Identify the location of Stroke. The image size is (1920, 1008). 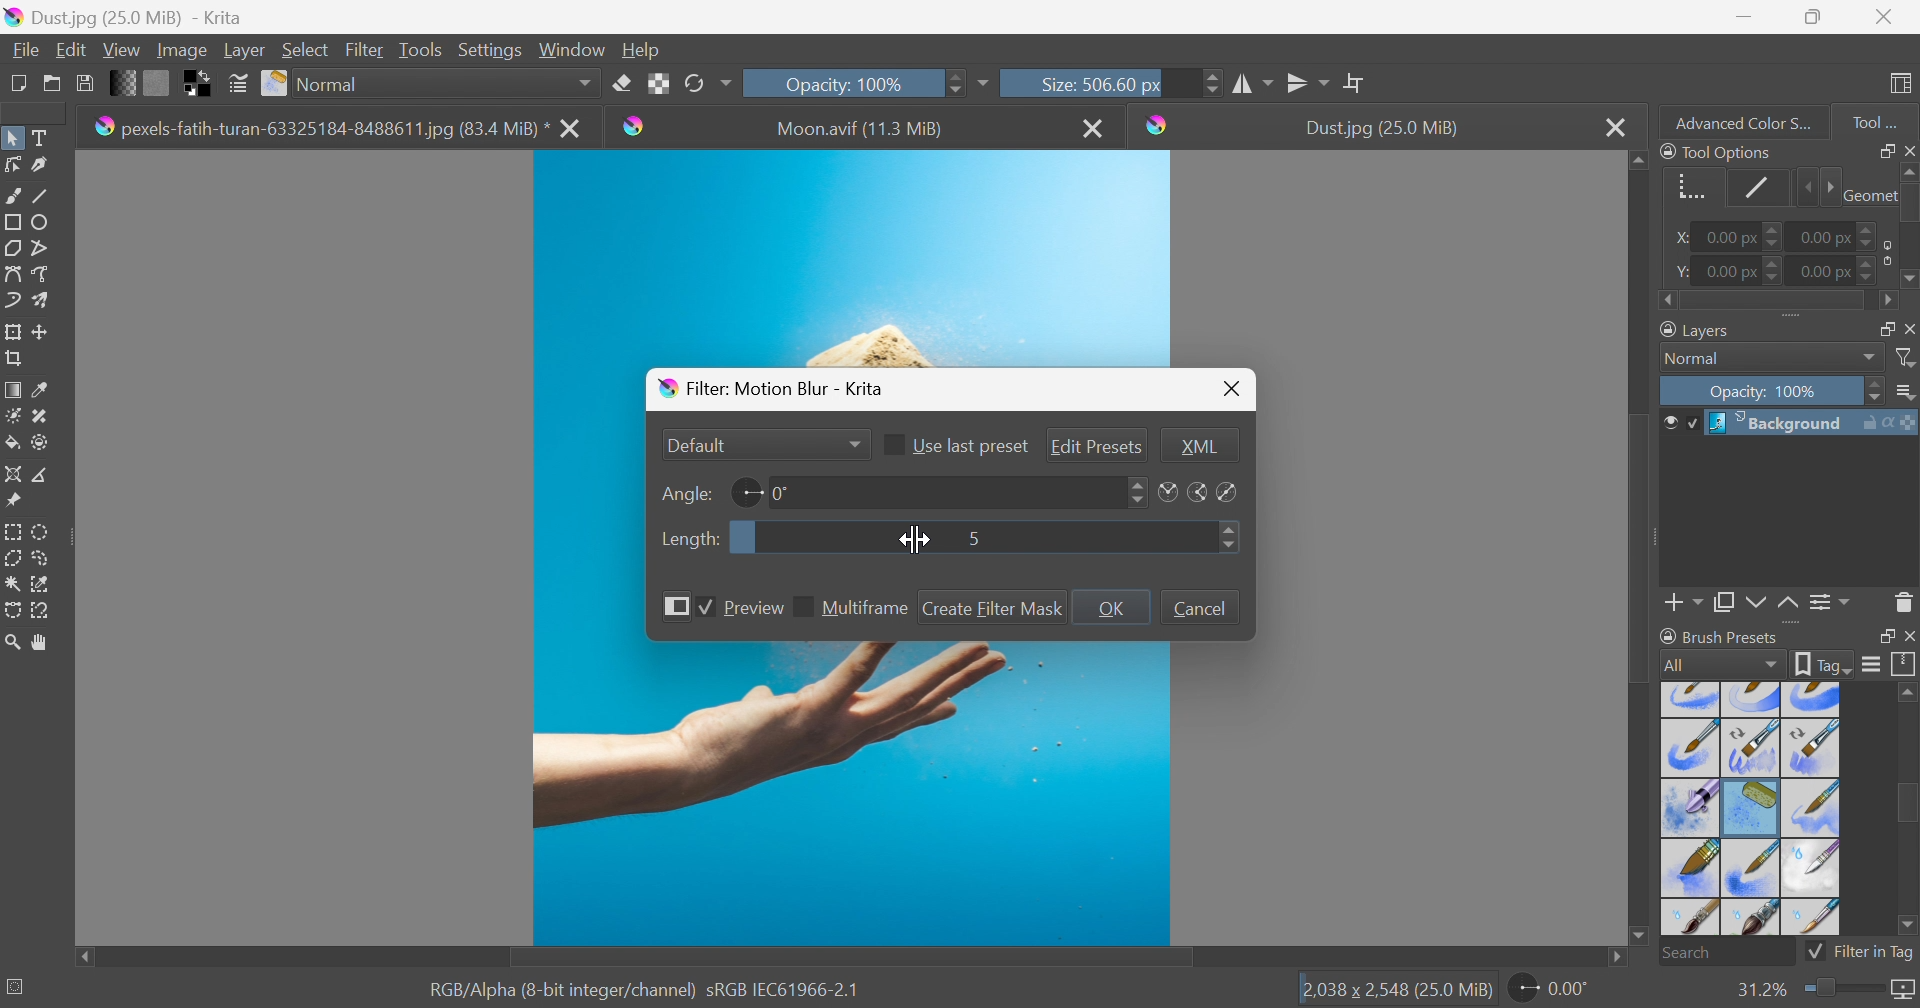
(1758, 187).